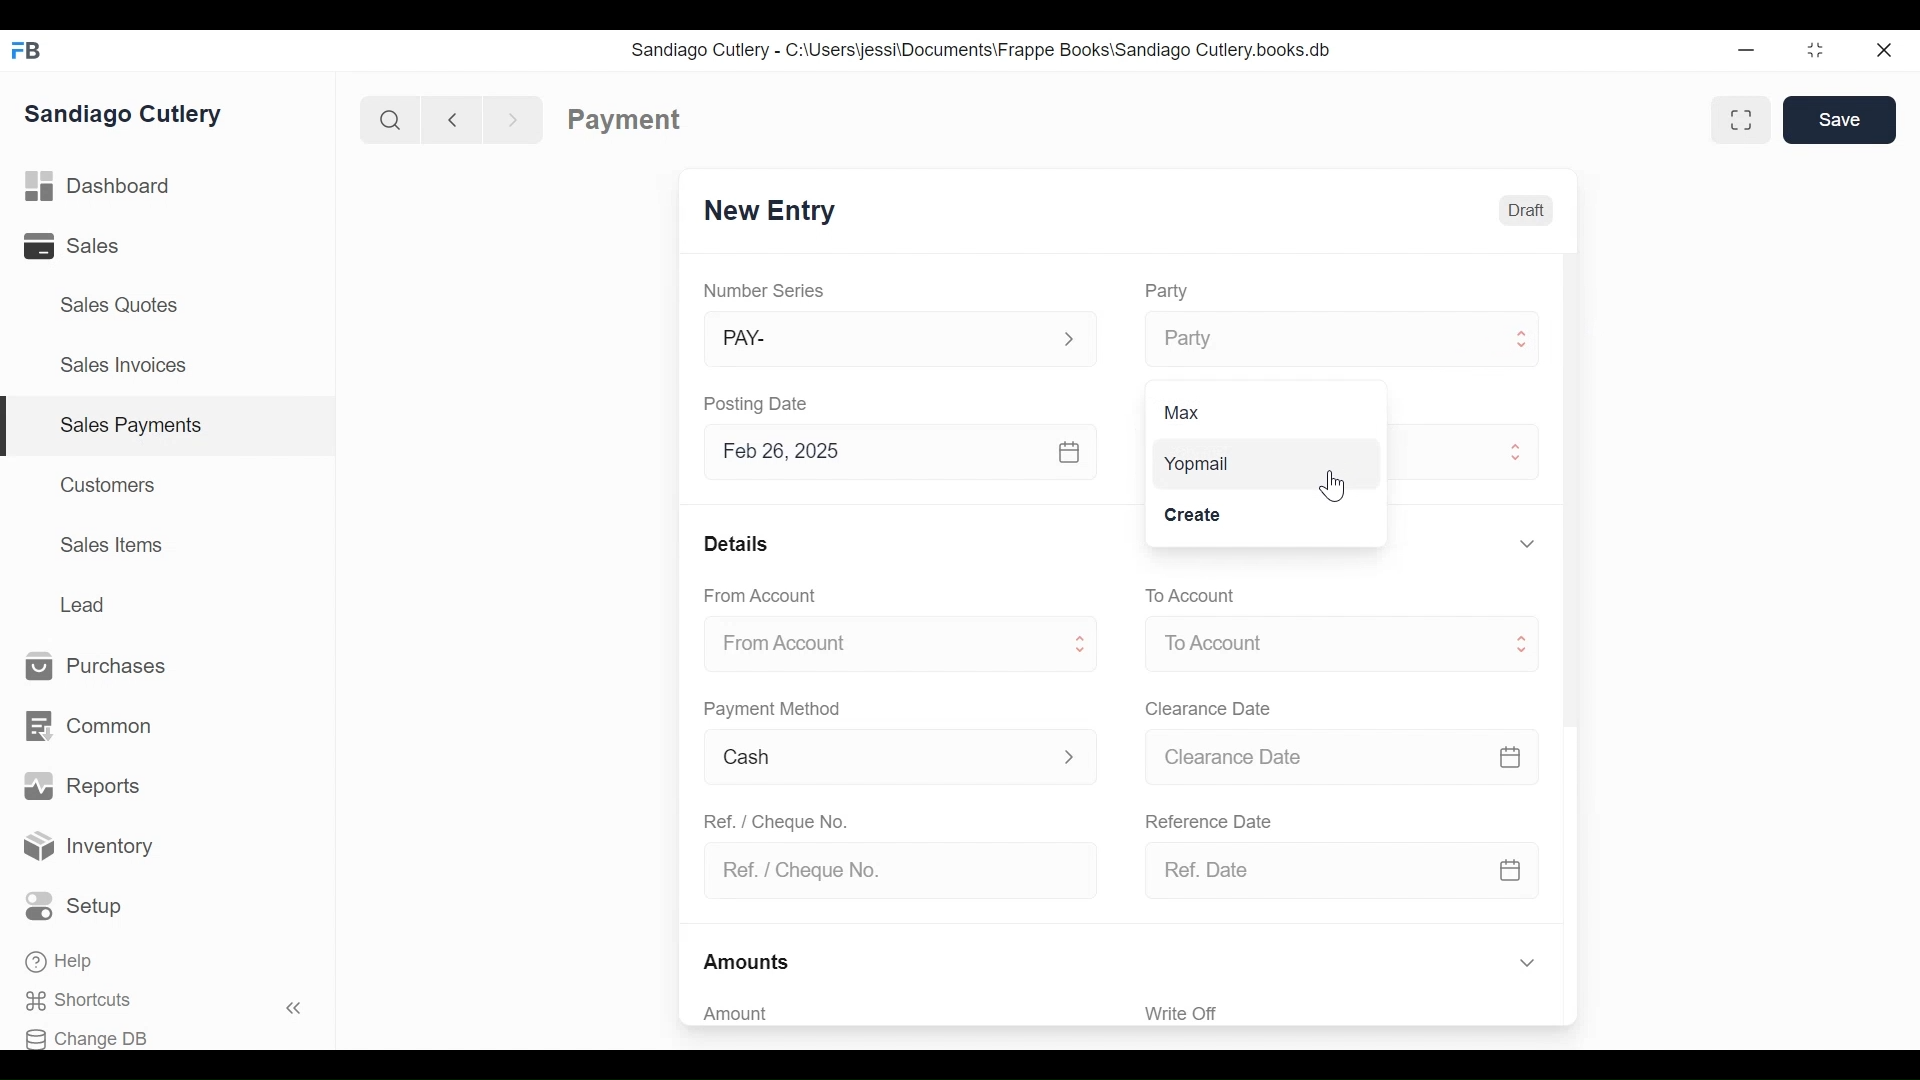 Image resolution: width=1920 pixels, height=1080 pixels. What do you see at coordinates (762, 596) in the screenshot?
I see `From Account` at bounding box center [762, 596].